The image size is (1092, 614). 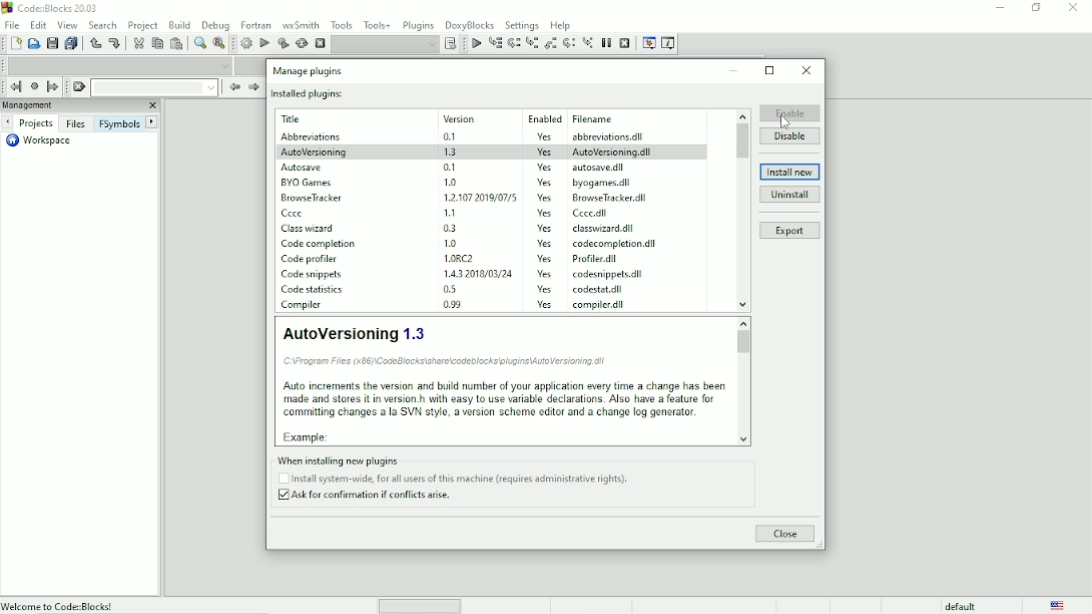 I want to click on Enable, so click(x=790, y=113).